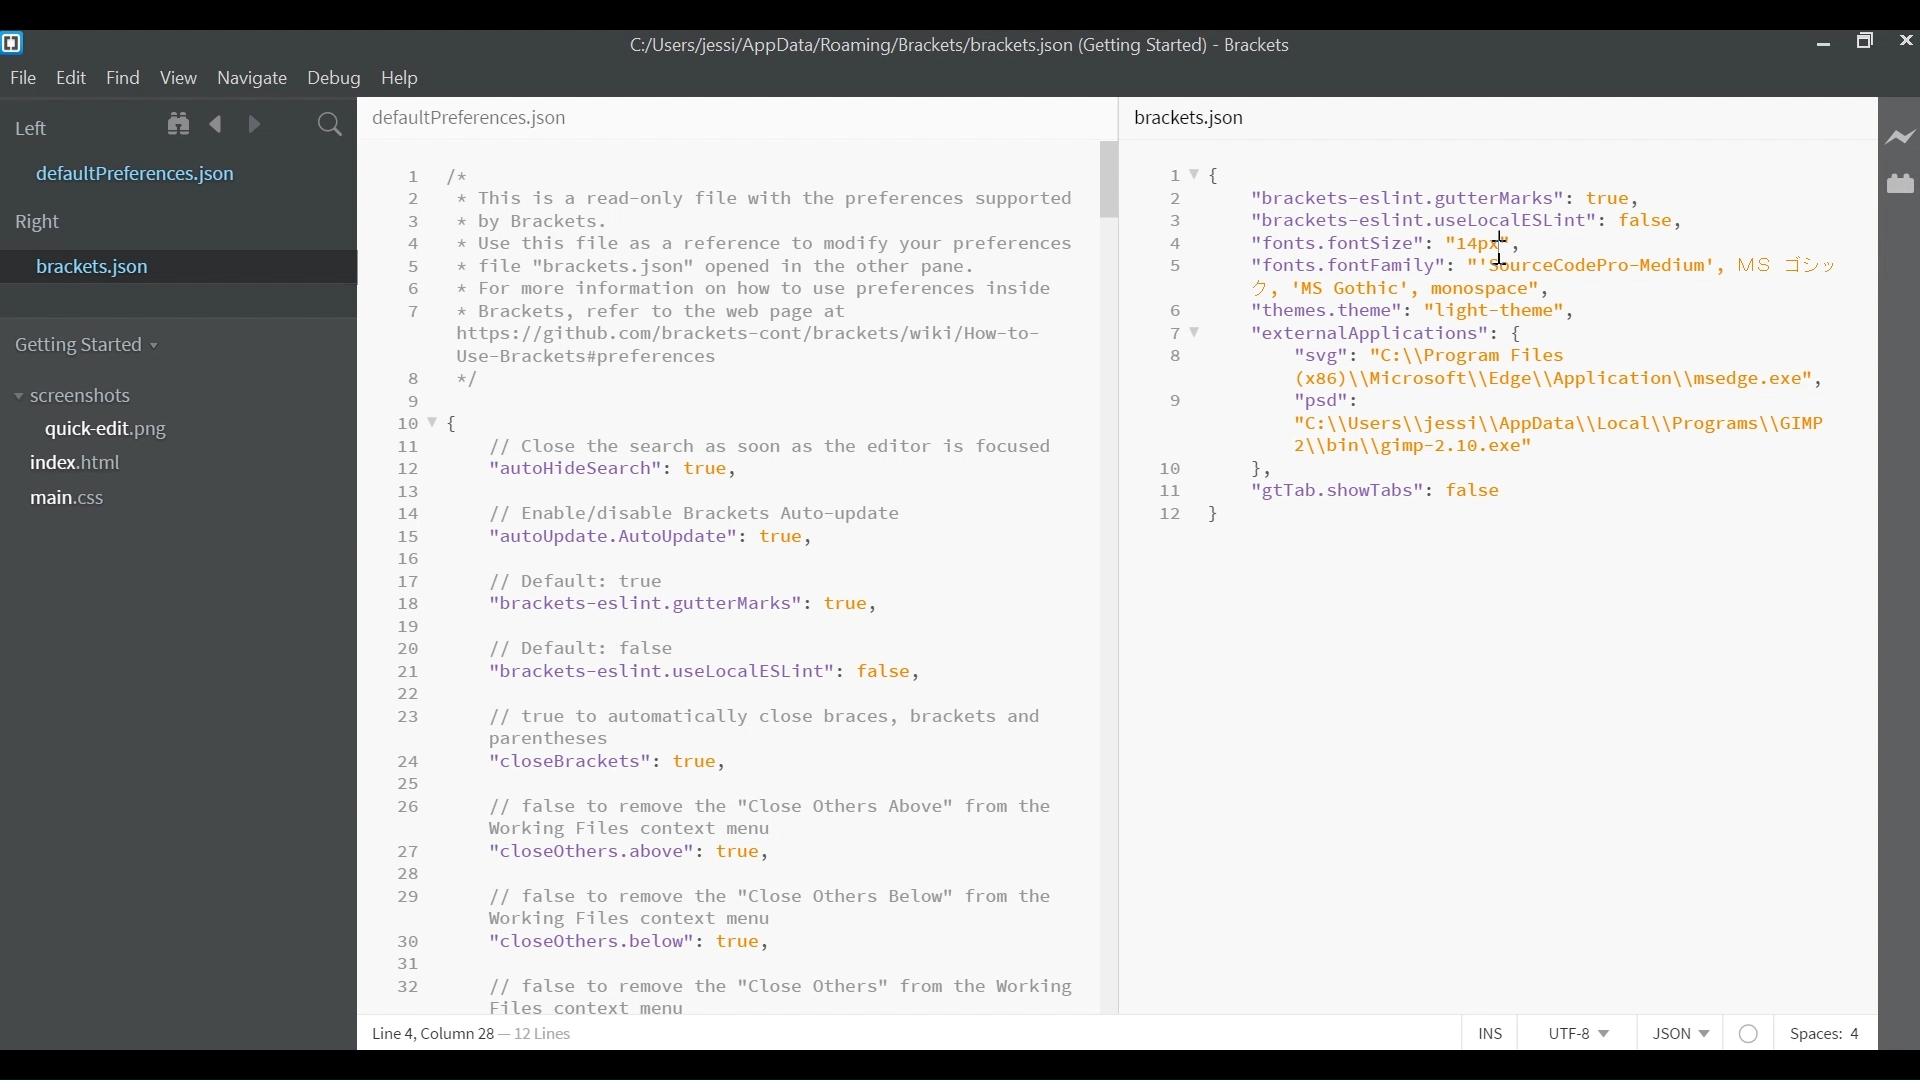  What do you see at coordinates (83, 464) in the screenshot?
I see `index.html` at bounding box center [83, 464].